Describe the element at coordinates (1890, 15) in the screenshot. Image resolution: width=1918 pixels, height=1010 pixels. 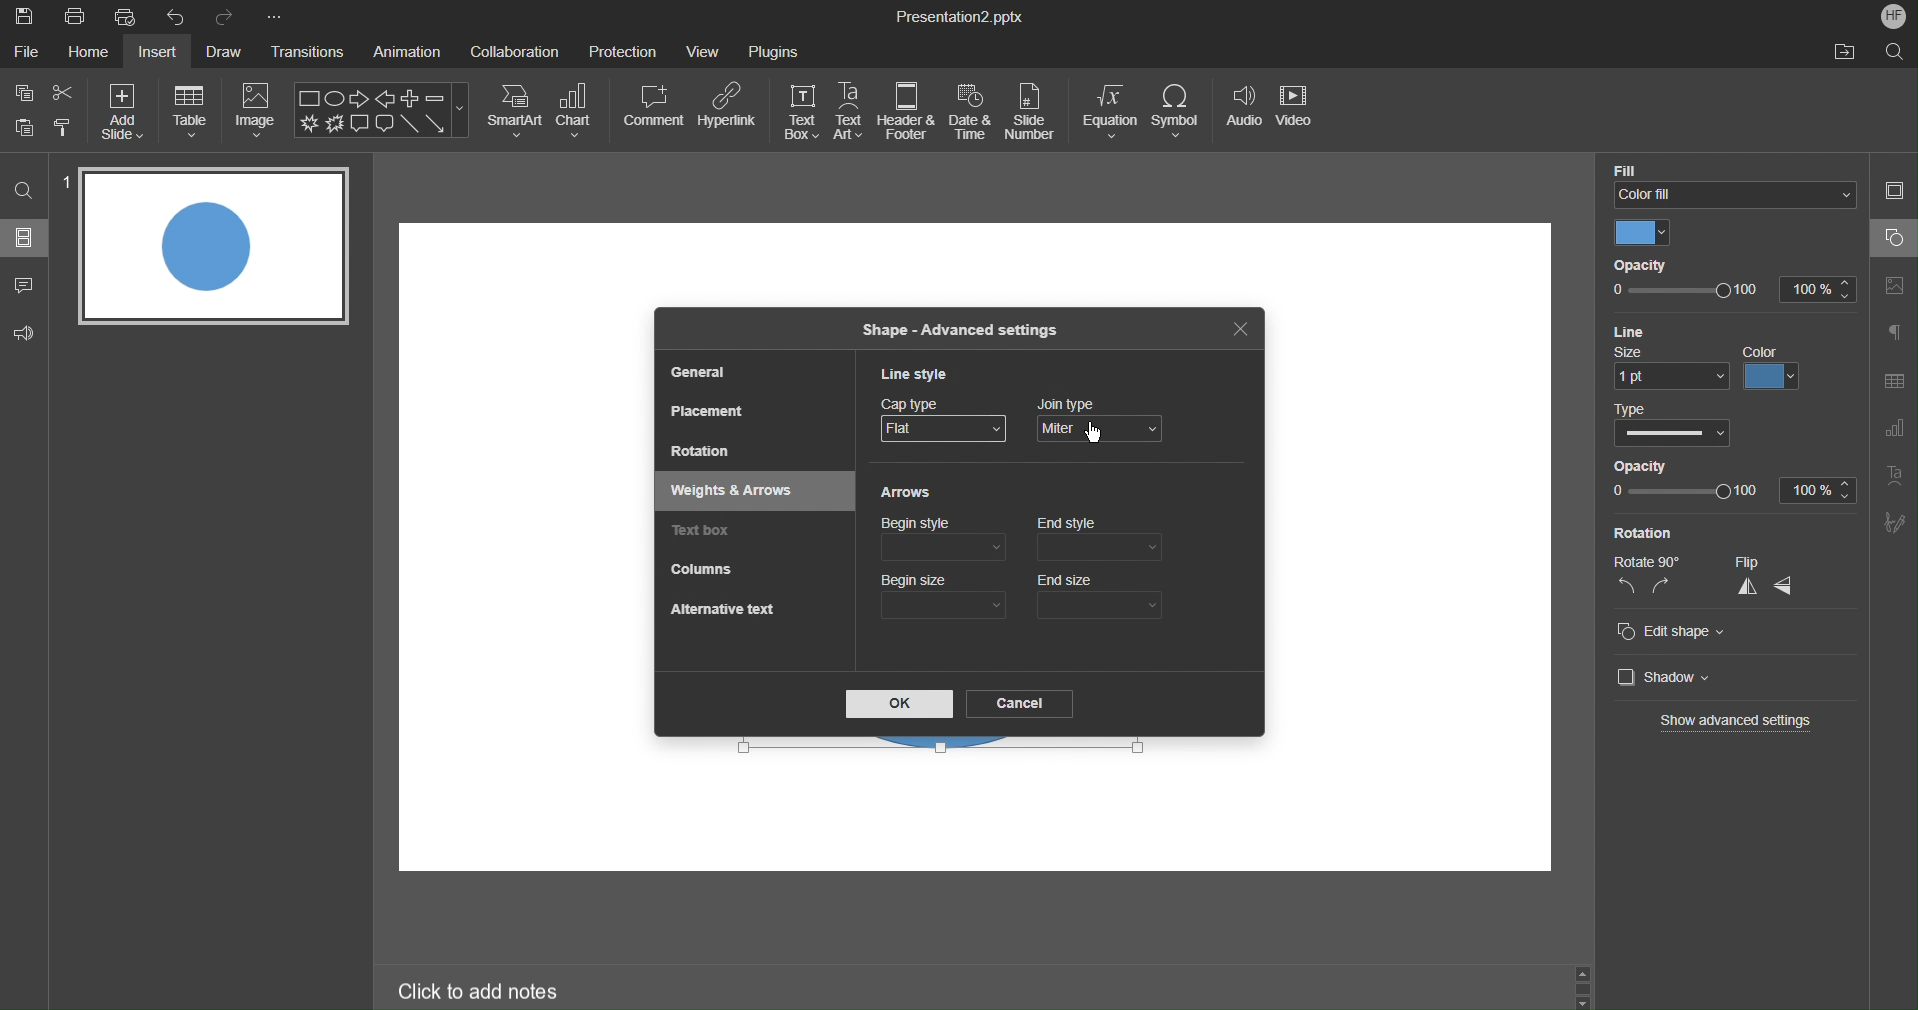
I see `Account` at that location.